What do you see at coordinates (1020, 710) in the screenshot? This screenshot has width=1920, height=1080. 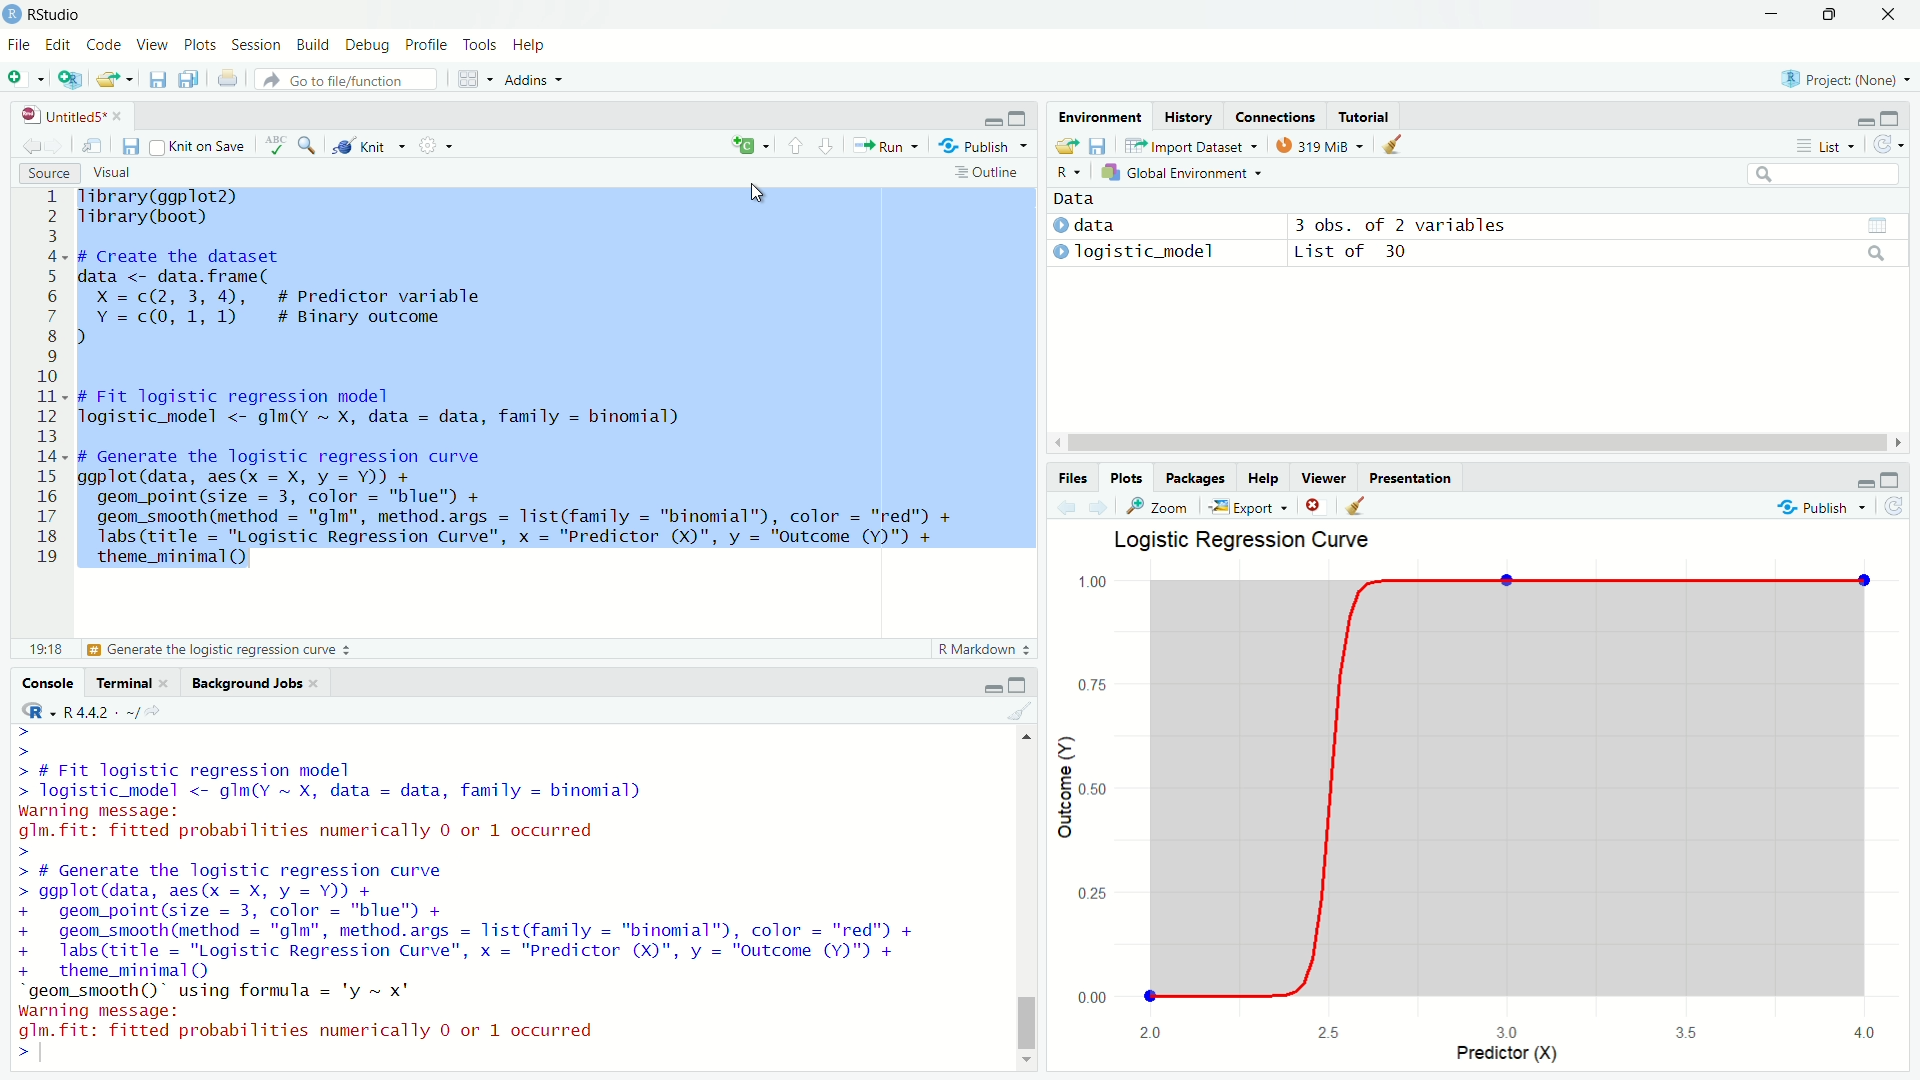 I see `Clear console` at bounding box center [1020, 710].